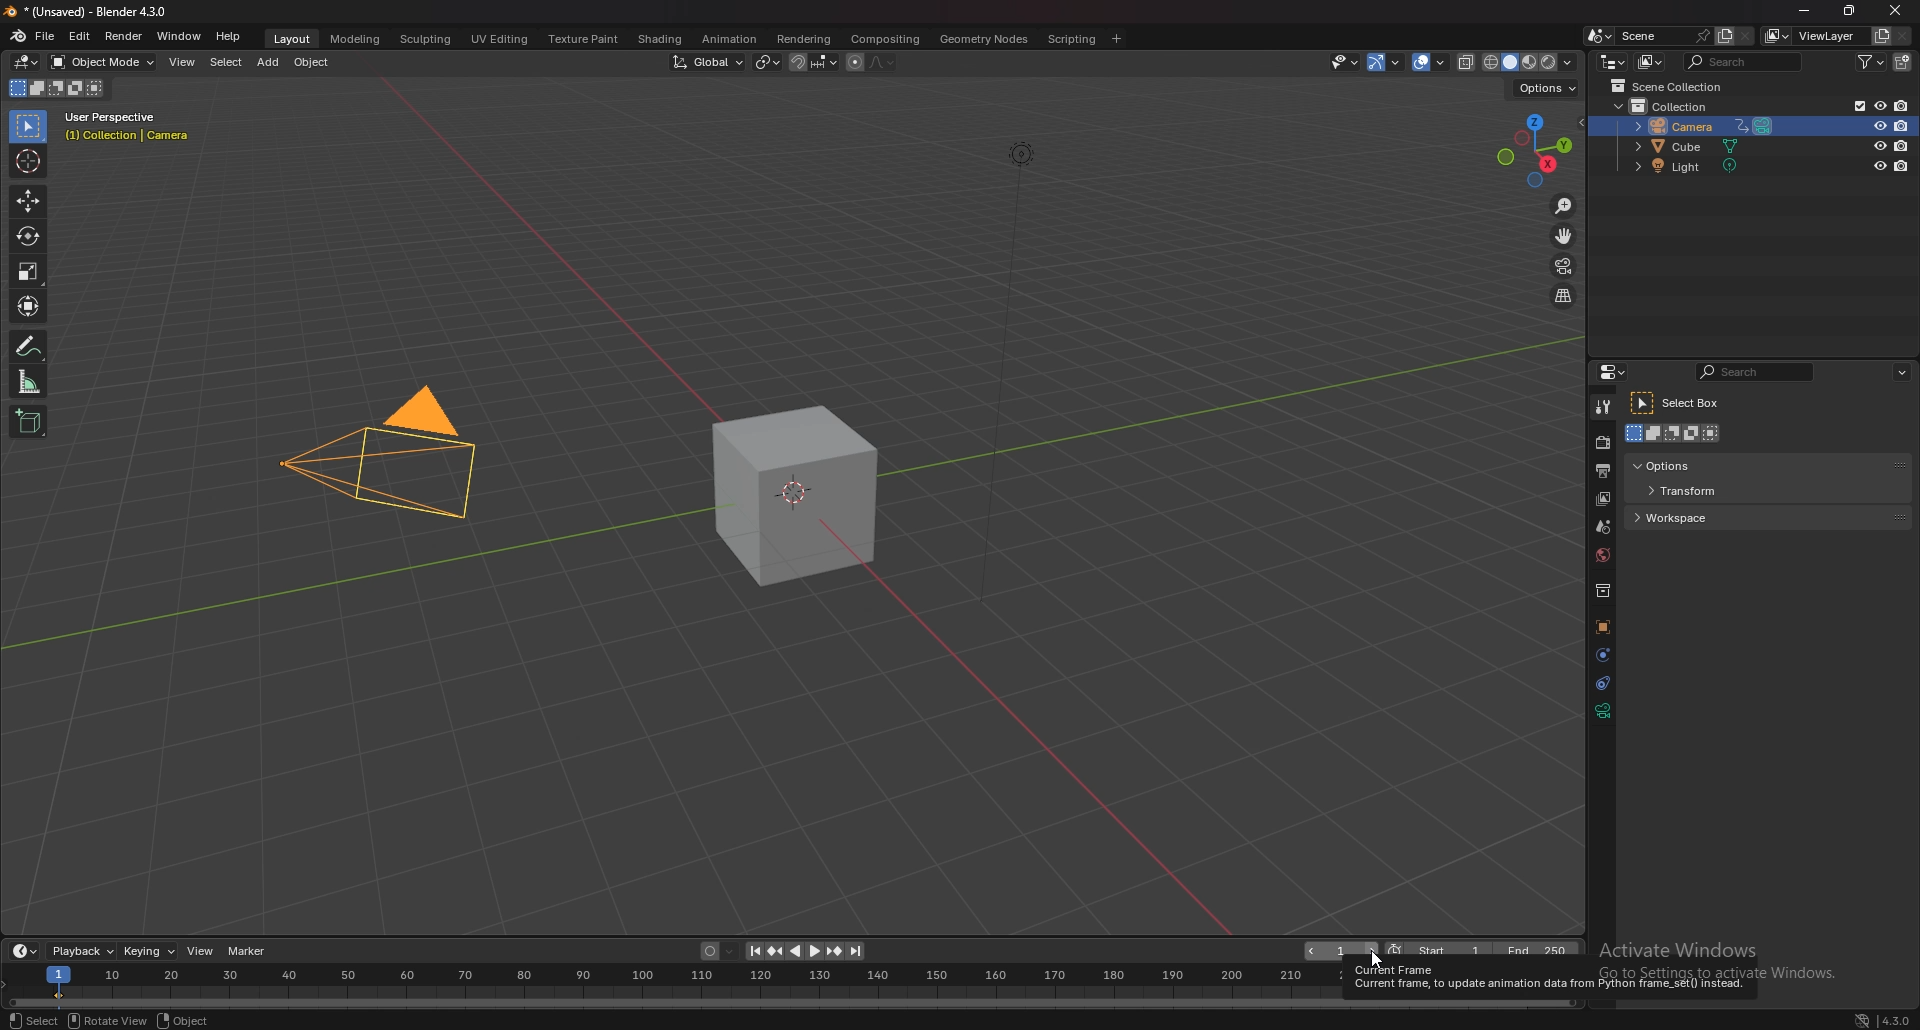 This screenshot has height=1030, width=1920. I want to click on tool, so click(1603, 407).